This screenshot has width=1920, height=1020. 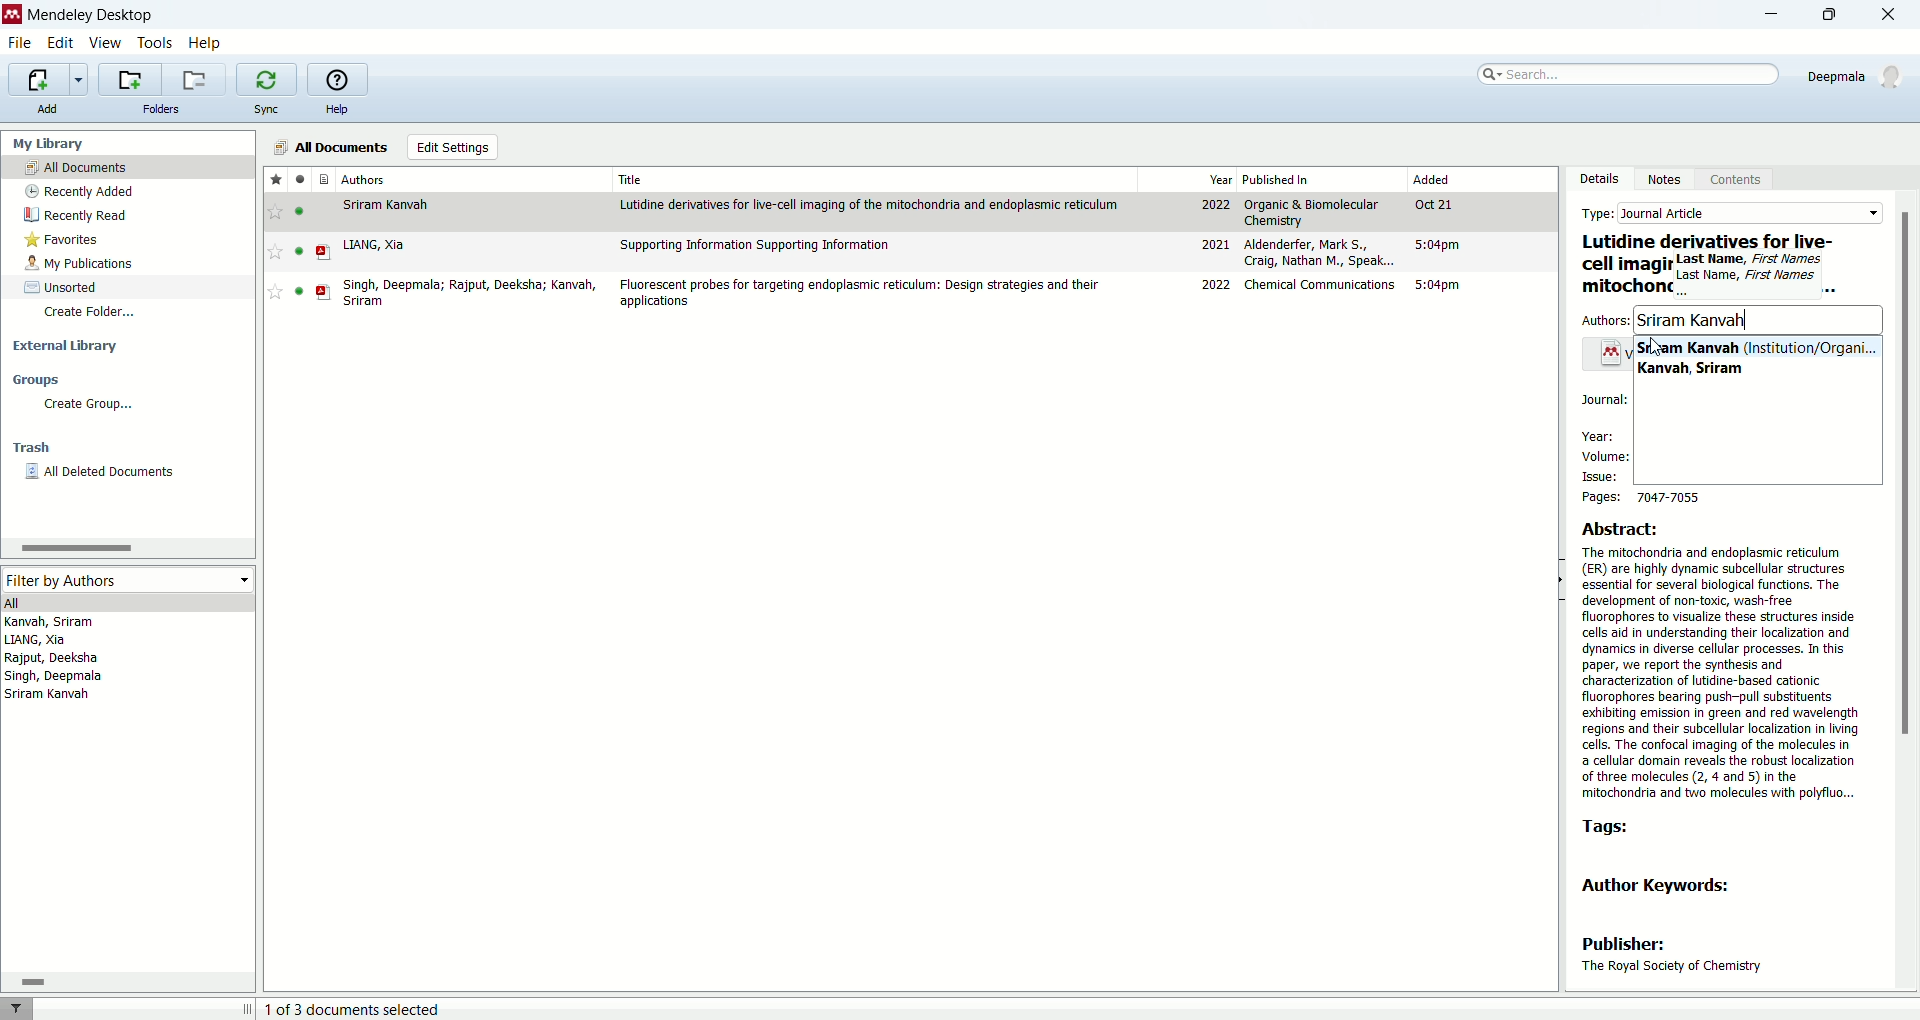 I want to click on Abstract:

The mitochondria and endoplasmic reticulum
(ER) are highly dynamic subcellular structures
essential for several biological functions. The
development of non-toxic, wash-free
fluorophores to visualize these structures inside
cells aid in understanding their localization and
dynamics in diverse cellular processes. In this
paper, we report the synthesis and
characterization of utidine-based cationic
fluorophores bearing push-pull substituents
exhibiting emission in green and red wavelength
regions and their subcellular localization in living
cells. The confocal imaging of the molecules in
a cellular domain reveals the robust localization
of three molecules (2, 4 and 5) in the
‘mitochondria and two molecules with polyfiuo..., so click(x=1724, y=659).